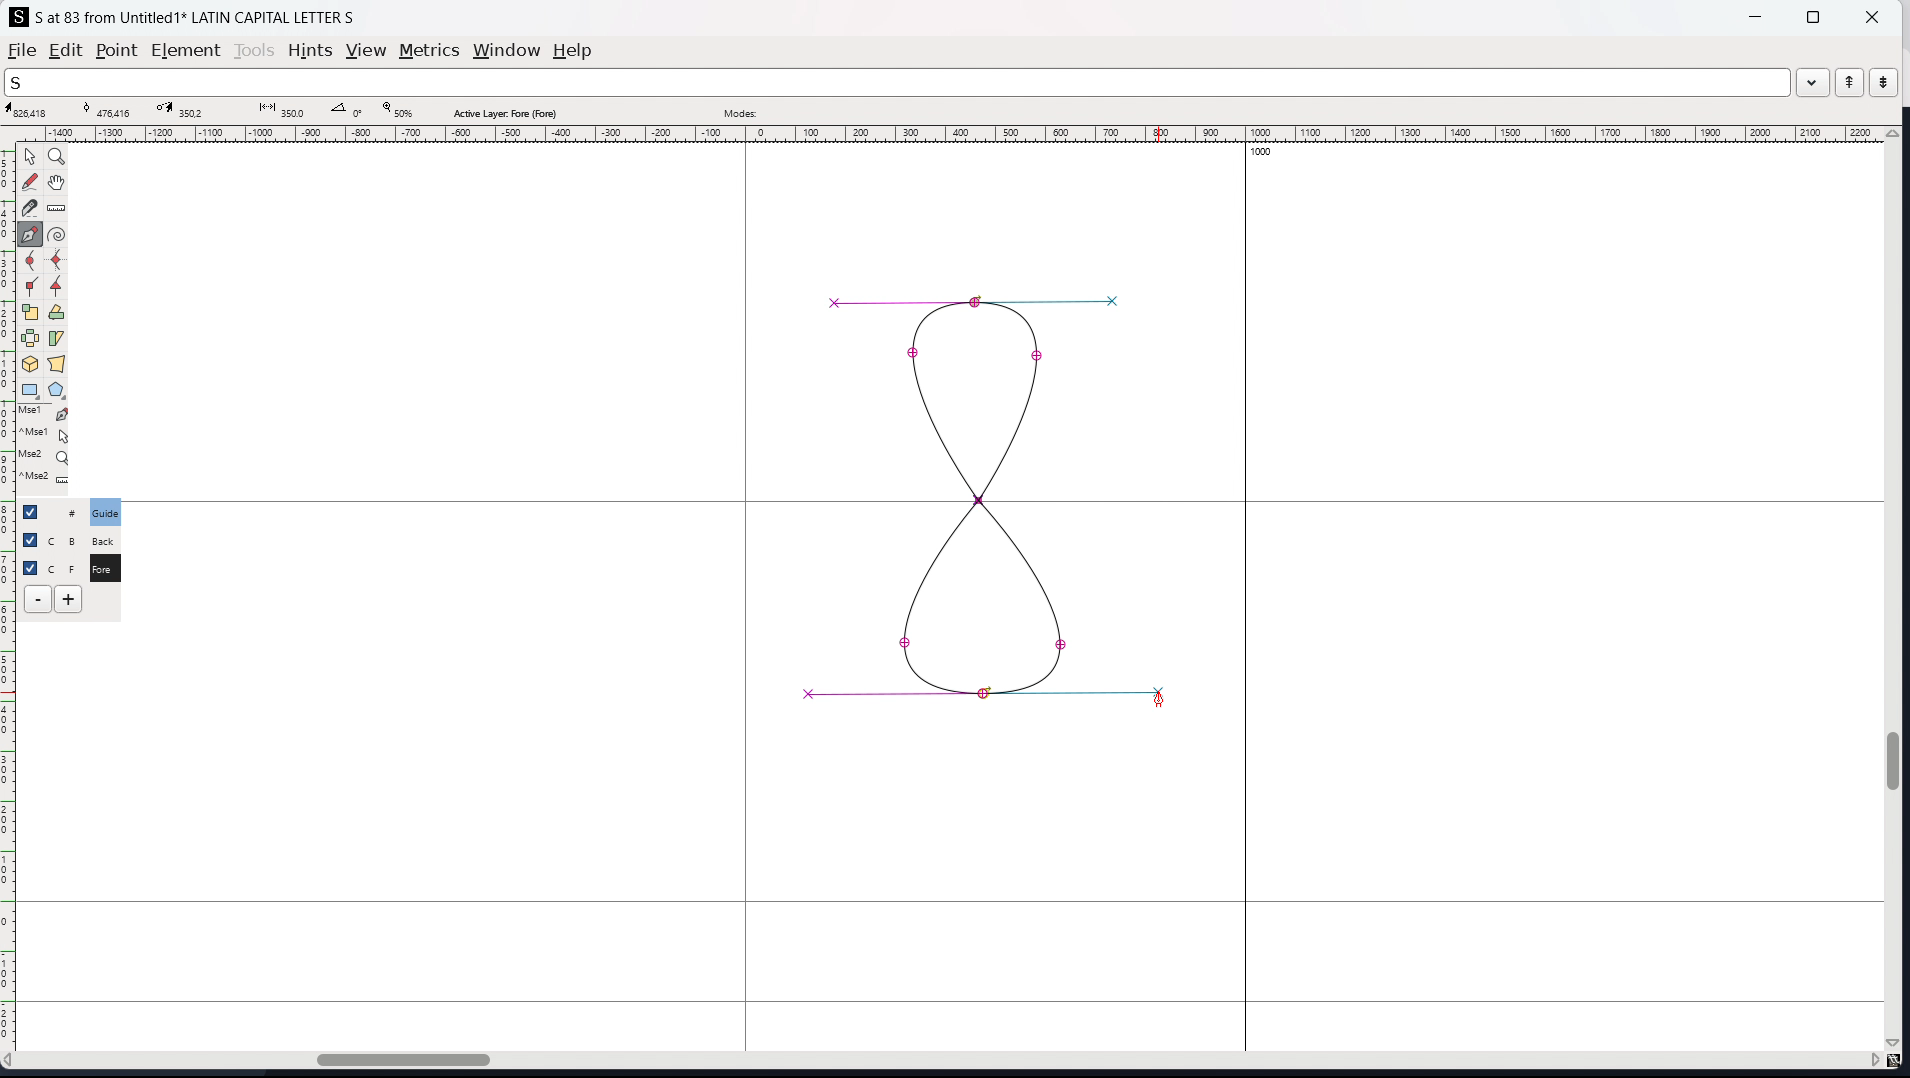 The image size is (1910, 1078). What do you see at coordinates (31, 288) in the screenshot?
I see `add a corner point` at bounding box center [31, 288].